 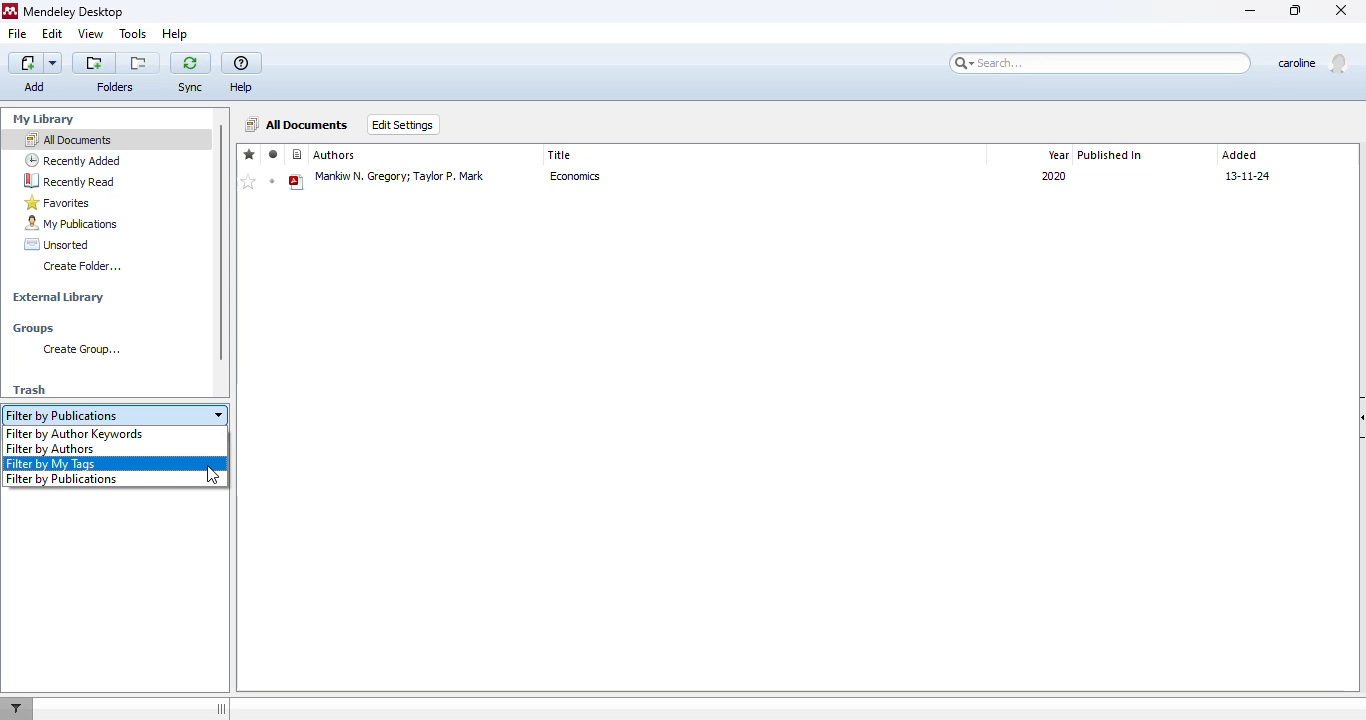 What do you see at coordinates (584, 181) in the screenshot?
I see `economics` at bounding box center [584, 181].